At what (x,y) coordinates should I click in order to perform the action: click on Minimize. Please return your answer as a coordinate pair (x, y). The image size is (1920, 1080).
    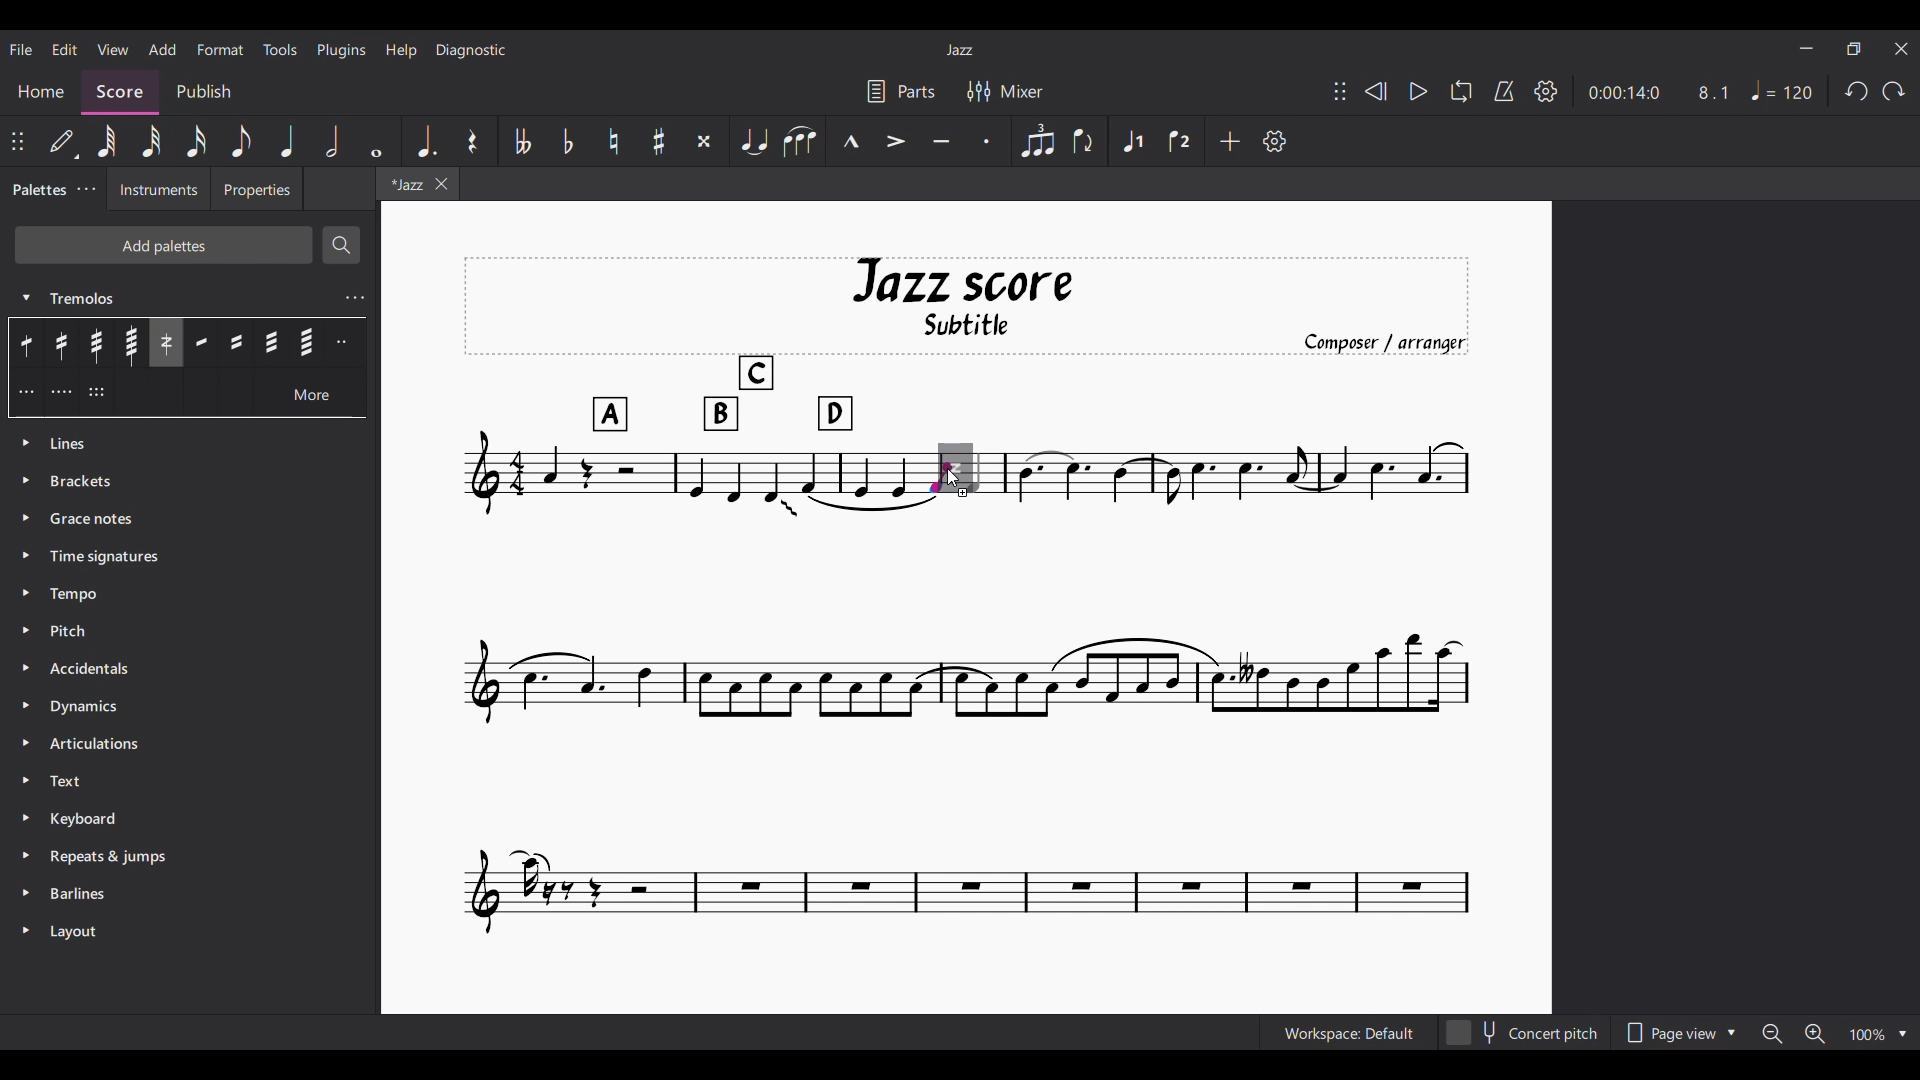
    Looking at the image, I should click on (1807, 48).